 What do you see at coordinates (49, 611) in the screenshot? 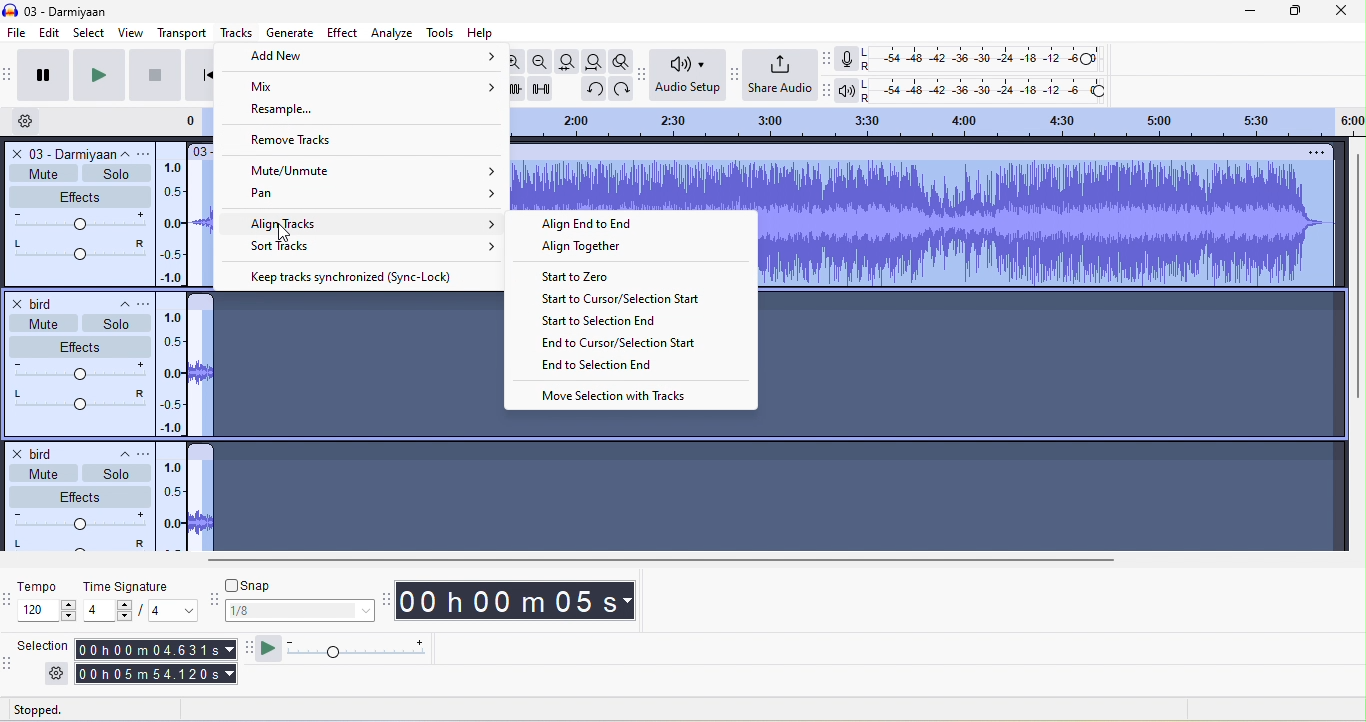
I see `tempo` at bounding box center [49, 611].